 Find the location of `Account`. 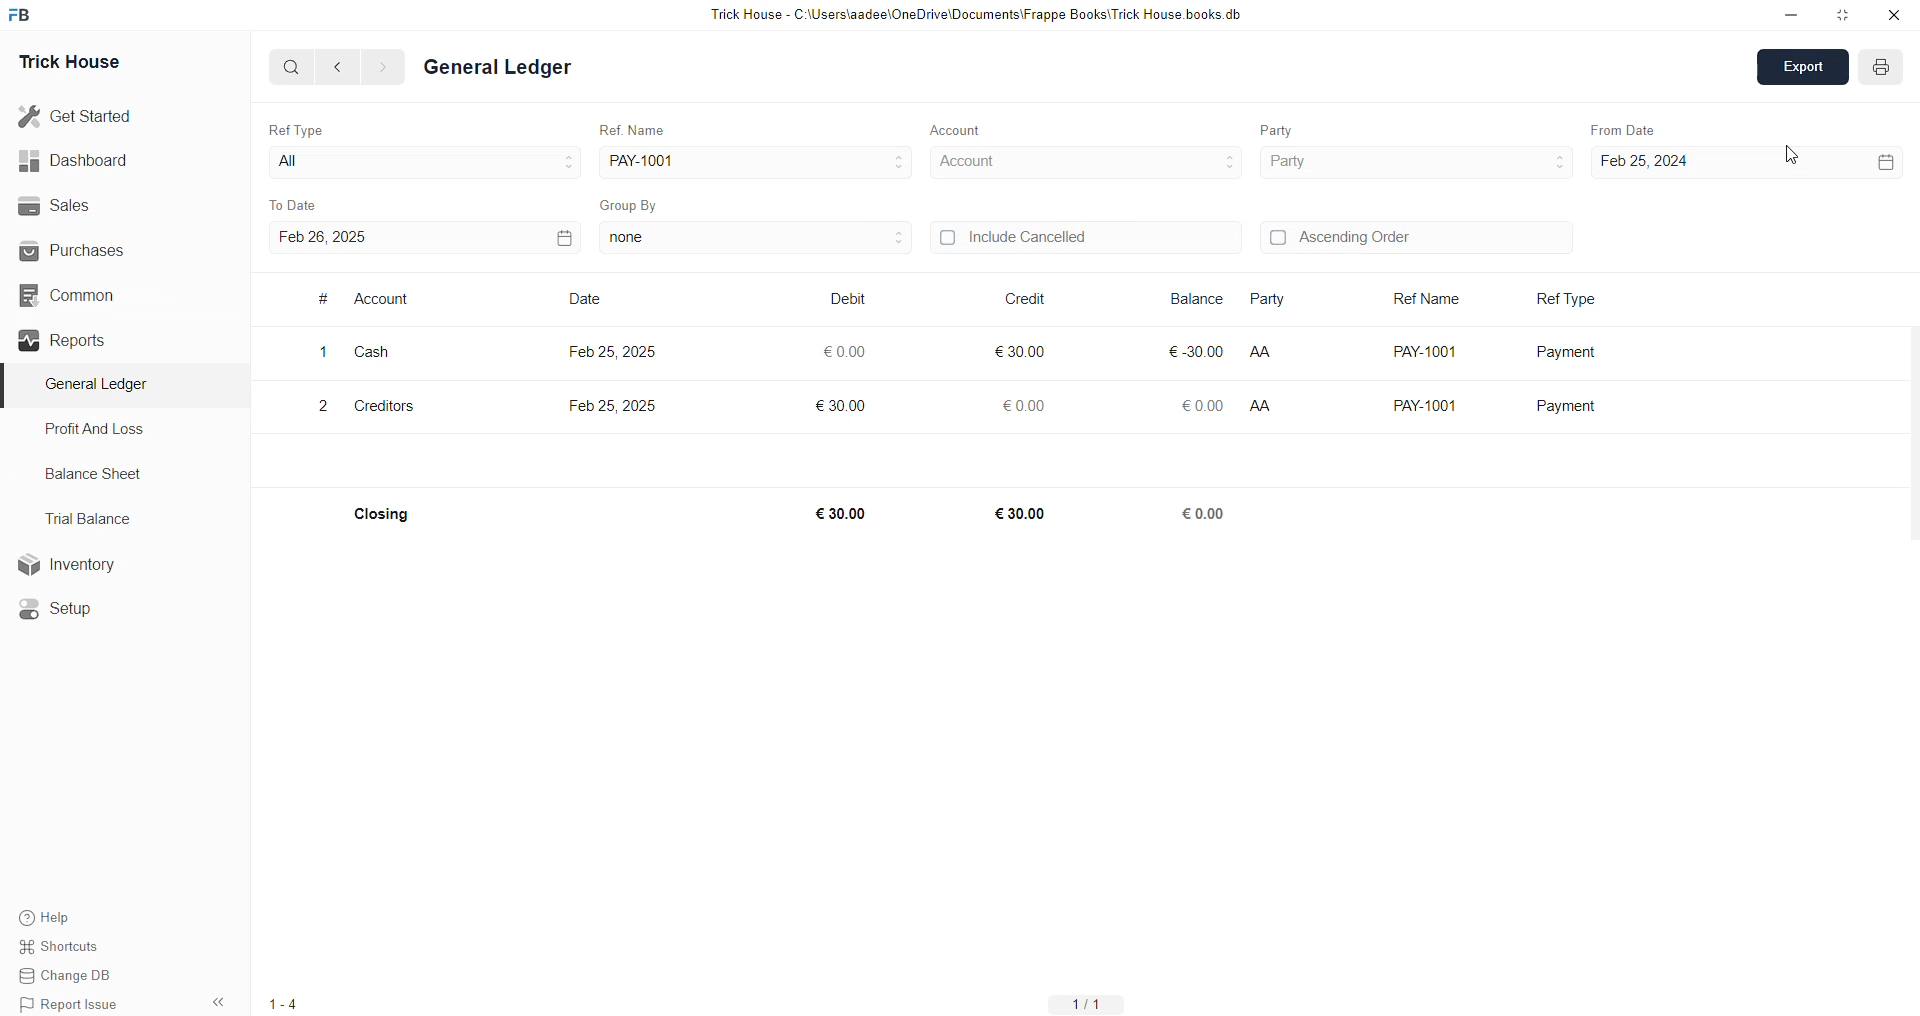

Account is located at coordinates (385, 300).